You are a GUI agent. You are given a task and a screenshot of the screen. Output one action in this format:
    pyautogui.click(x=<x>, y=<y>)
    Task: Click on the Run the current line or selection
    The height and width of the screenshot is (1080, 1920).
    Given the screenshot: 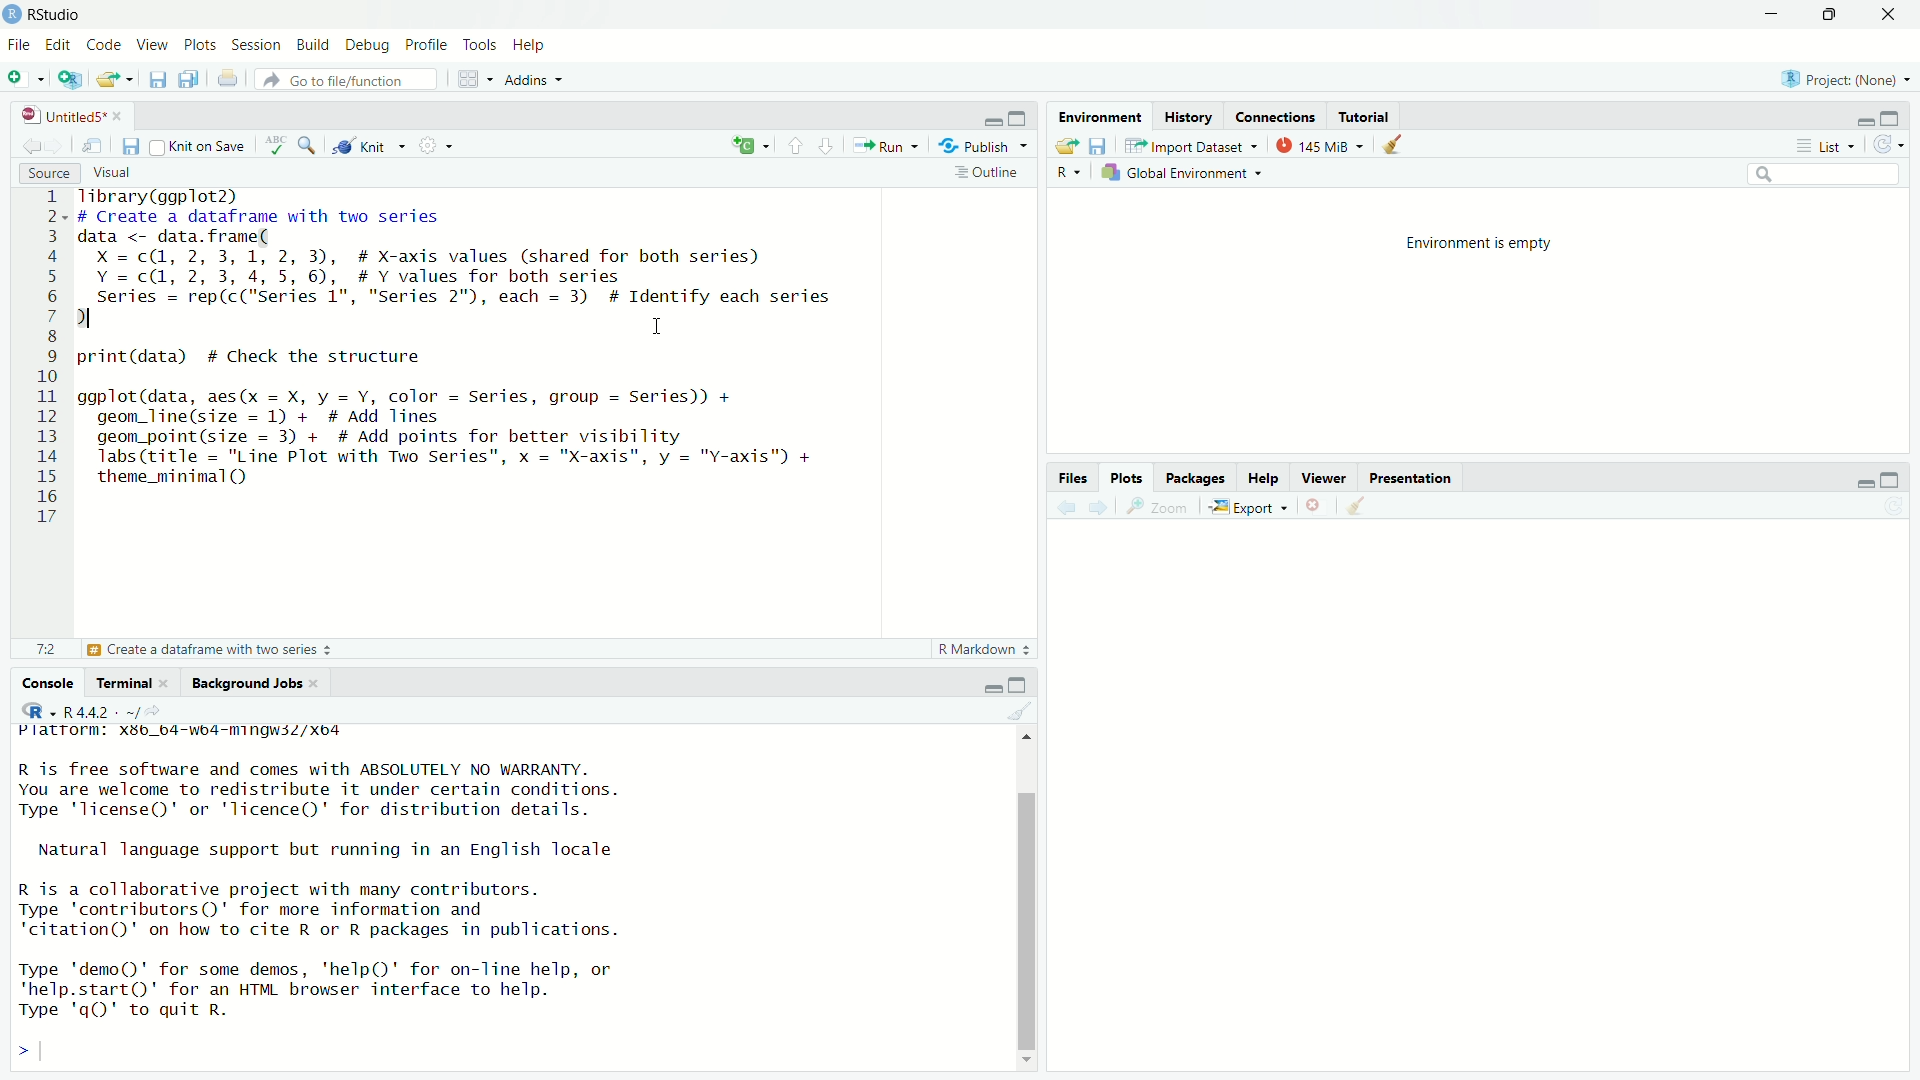 What is the action you would take?
    pyautogui.click(x=884, y=145)
    